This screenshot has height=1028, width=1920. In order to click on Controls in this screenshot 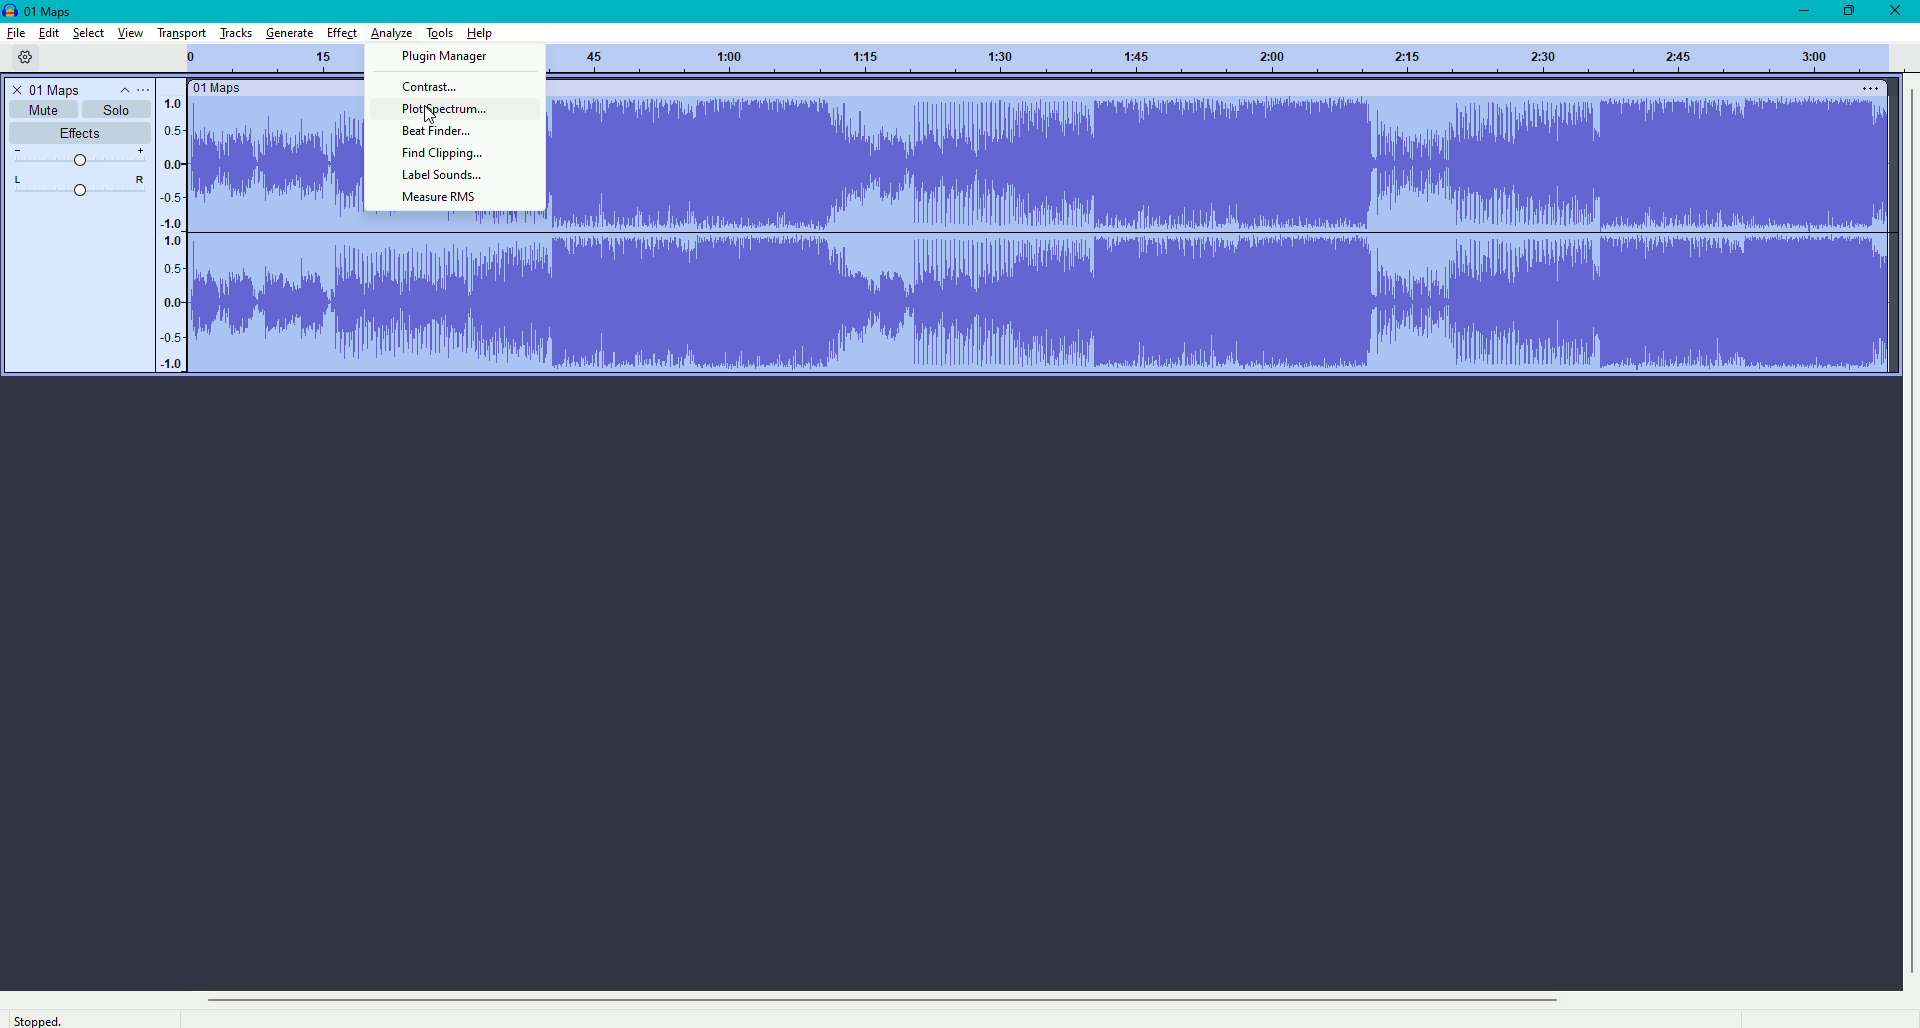, I will do `click(133, 90)`.